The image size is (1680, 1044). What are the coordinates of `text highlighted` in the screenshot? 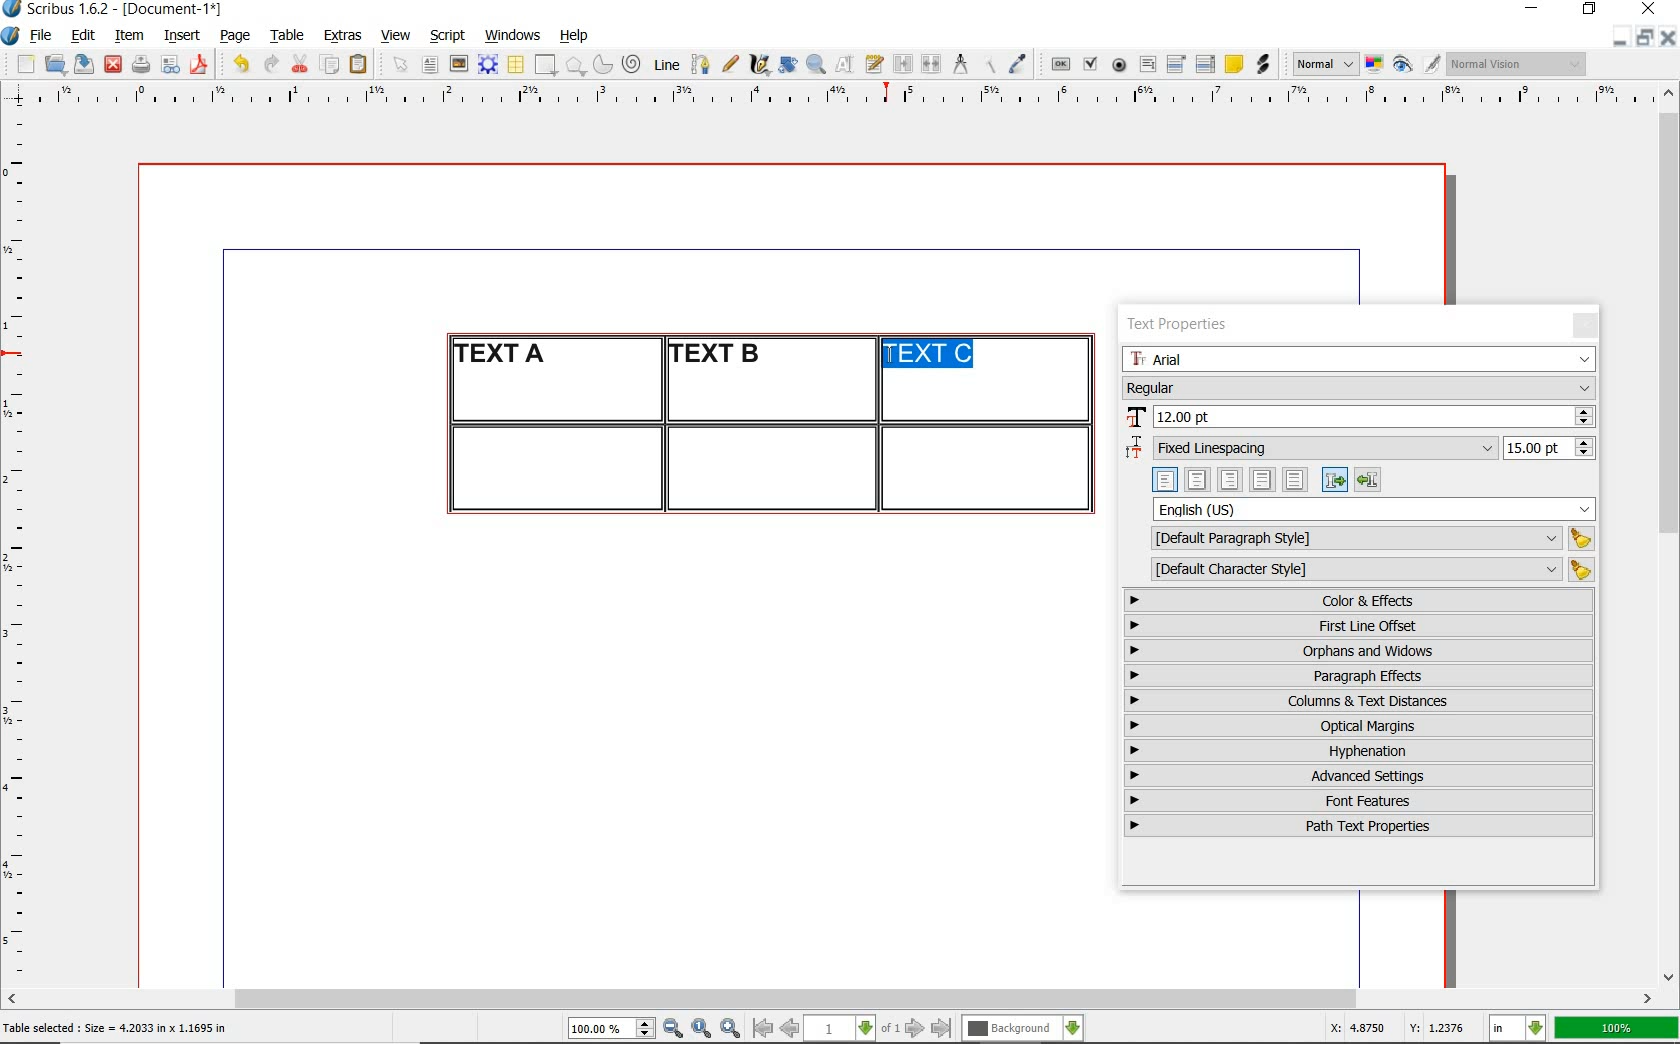 It's located at (930, 354).